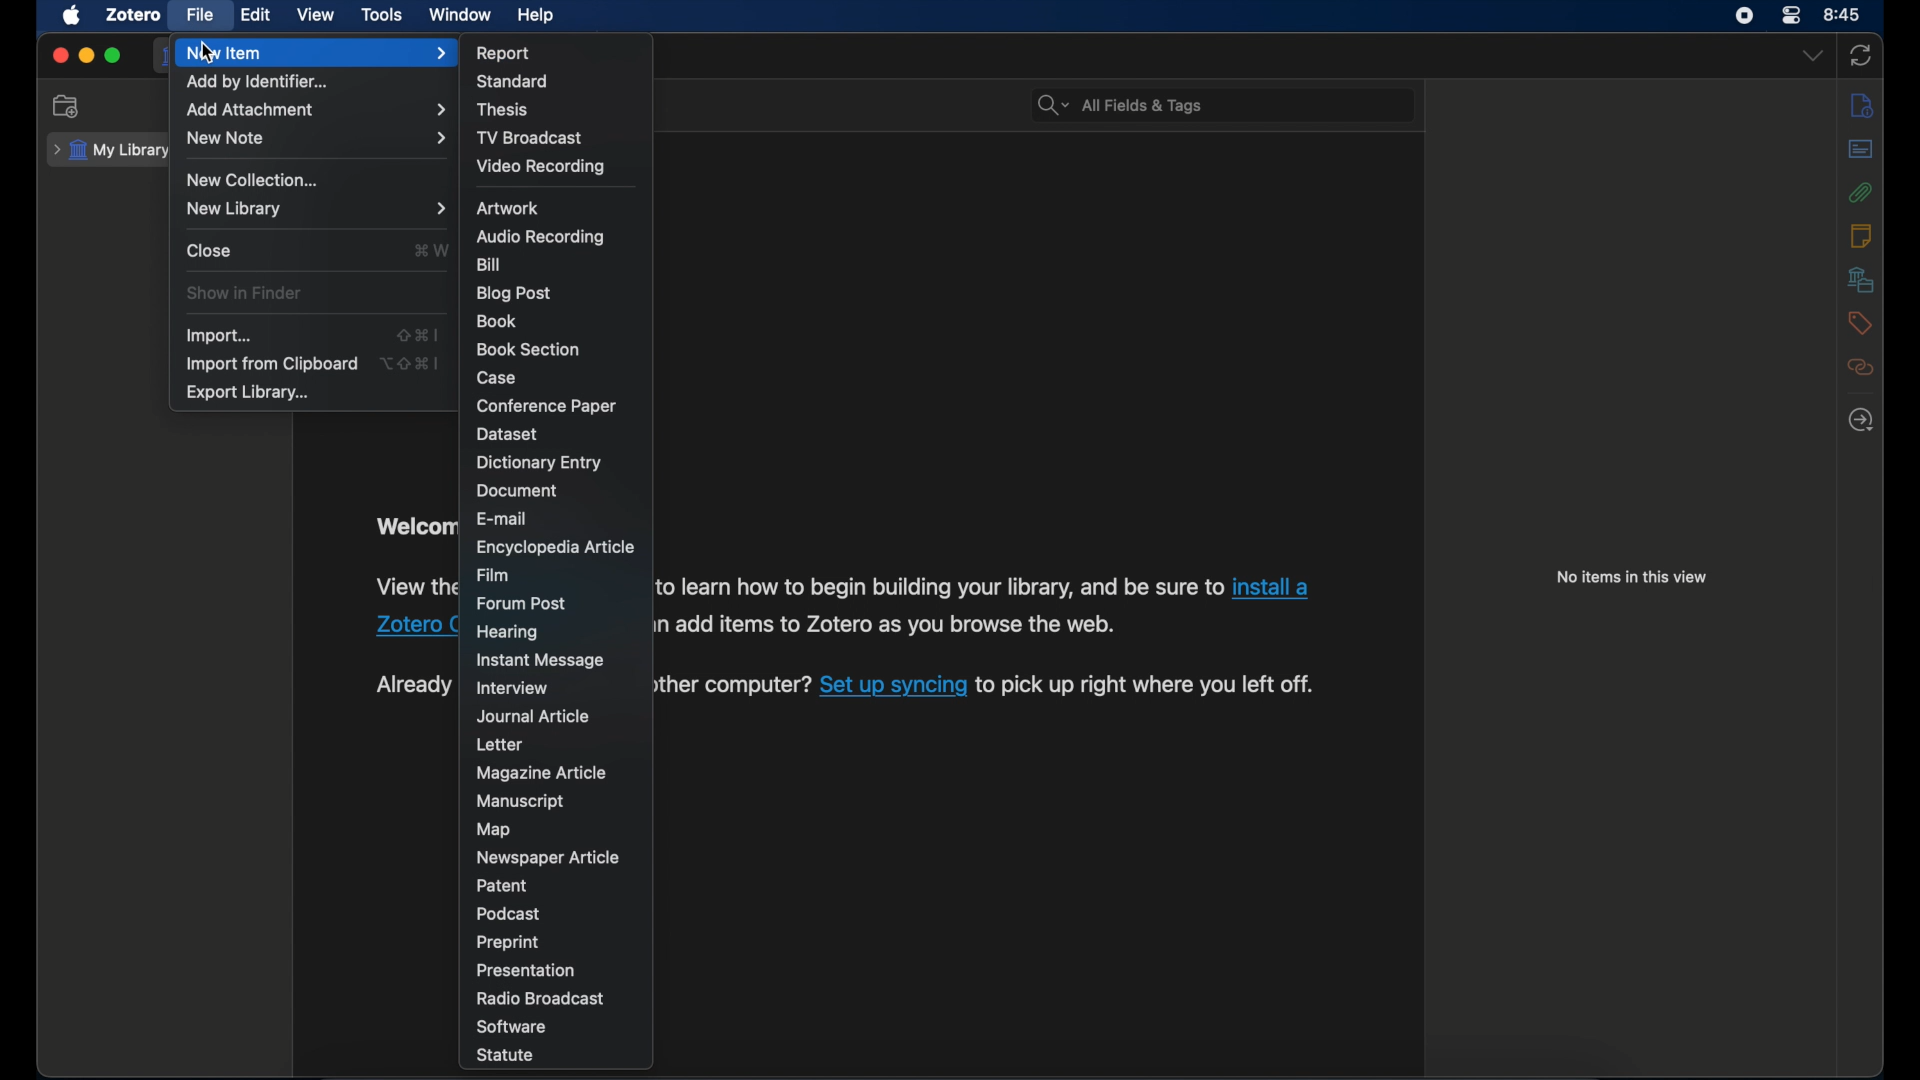 The width and height of the screenshot is (1920, 1080). I want to click on software information, so click(892, 623).